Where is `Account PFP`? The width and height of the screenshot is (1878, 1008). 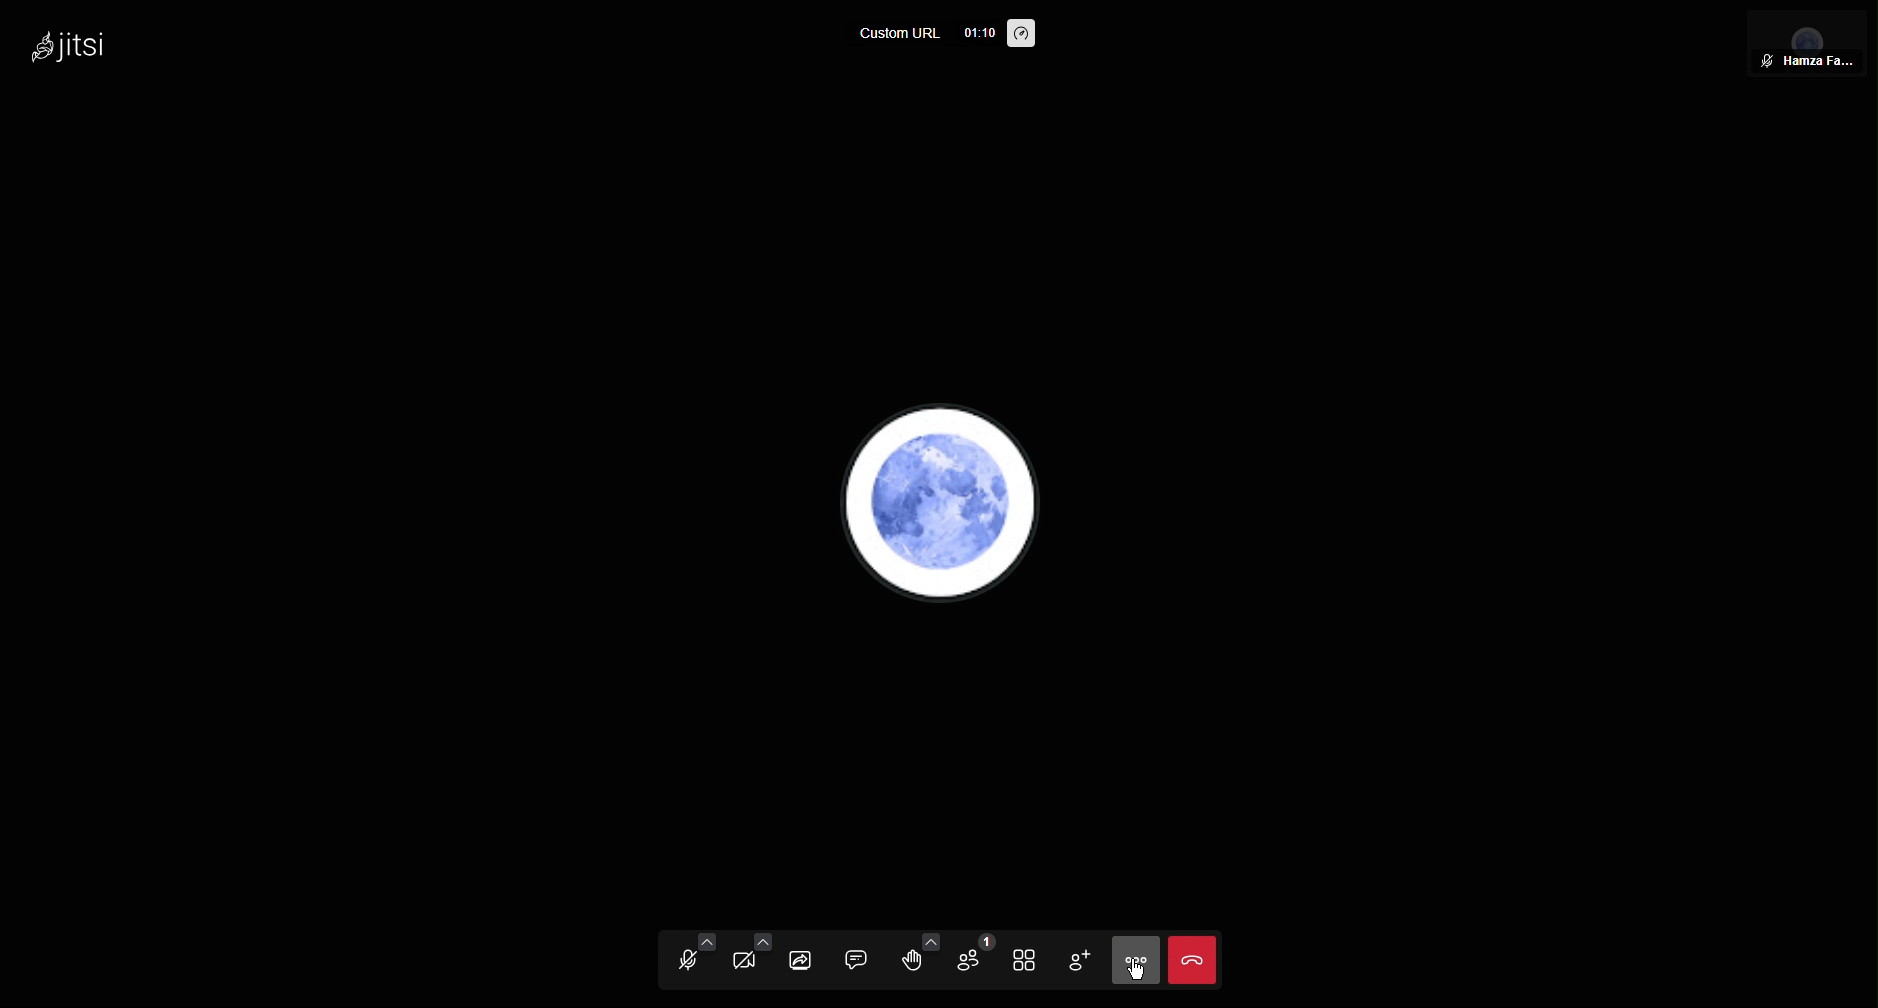 Account PFP is located at coordinates (942, 505).